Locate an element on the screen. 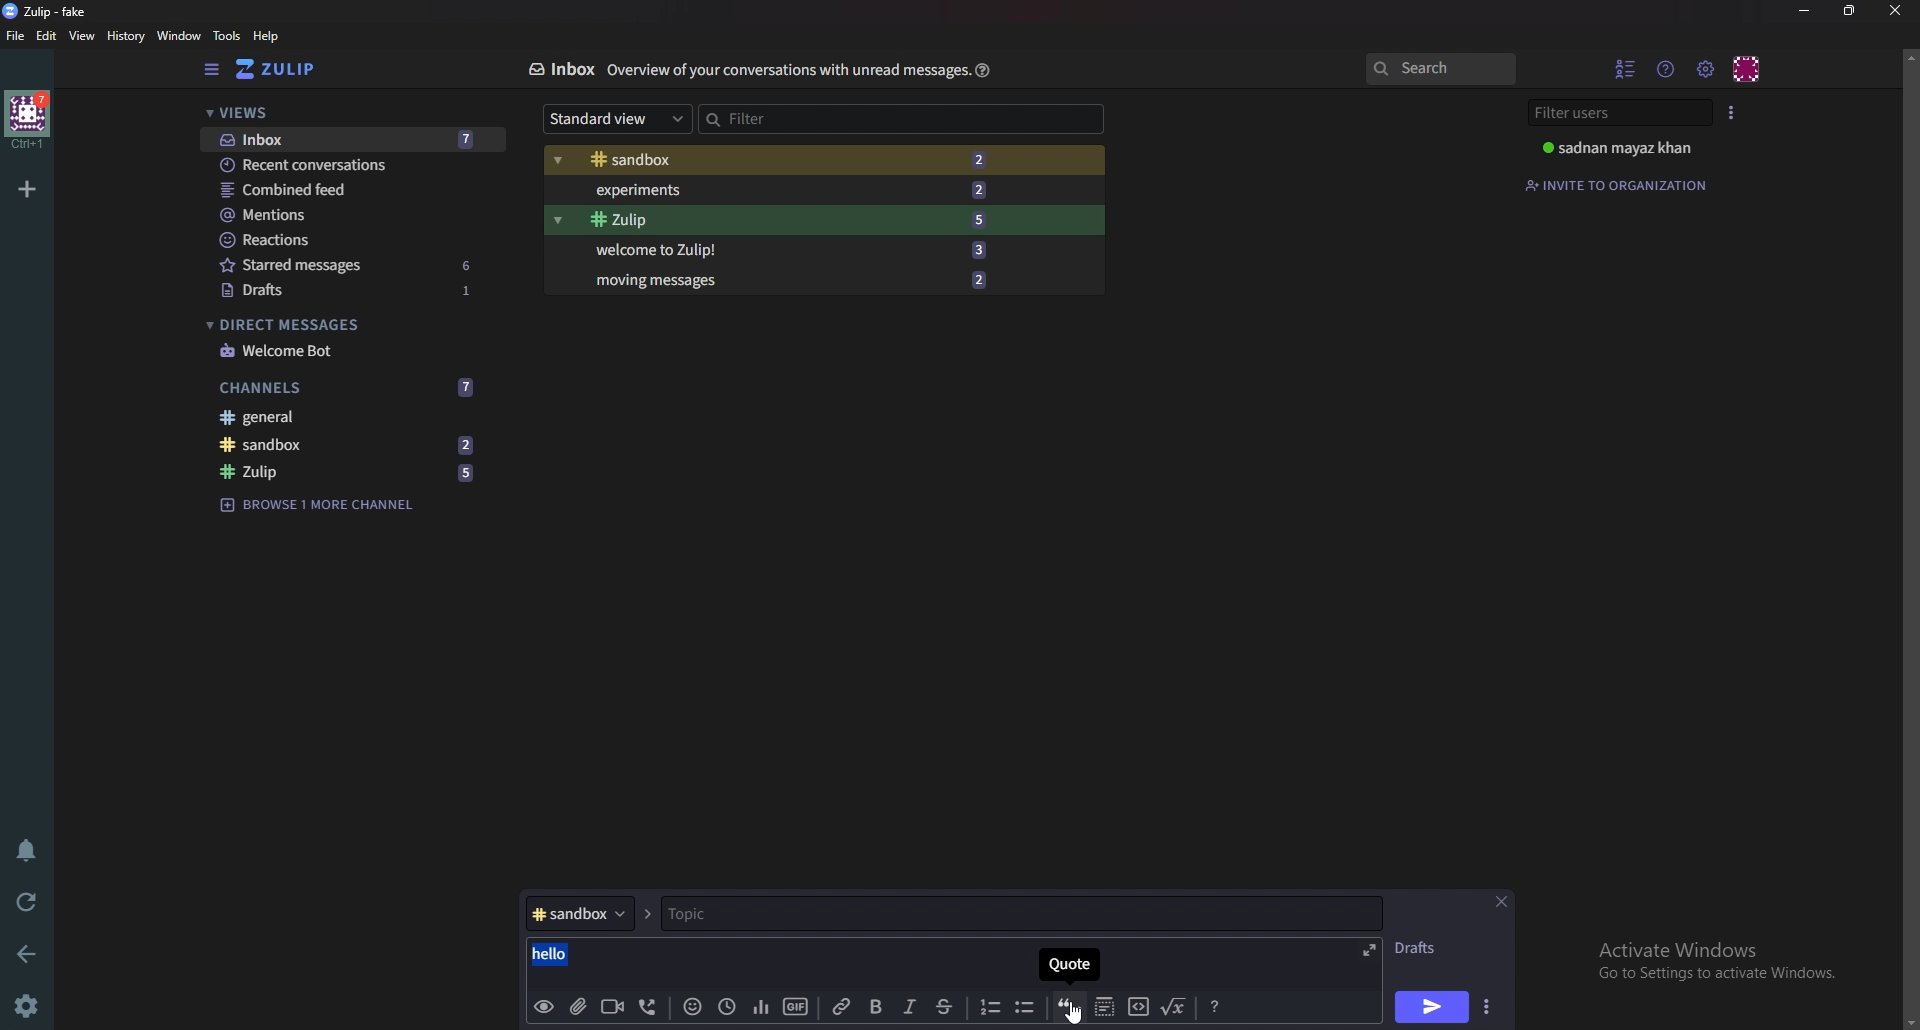 This screenshot has width=1920, height=1030. Invite to organization is located at coordinates (1623, 184).